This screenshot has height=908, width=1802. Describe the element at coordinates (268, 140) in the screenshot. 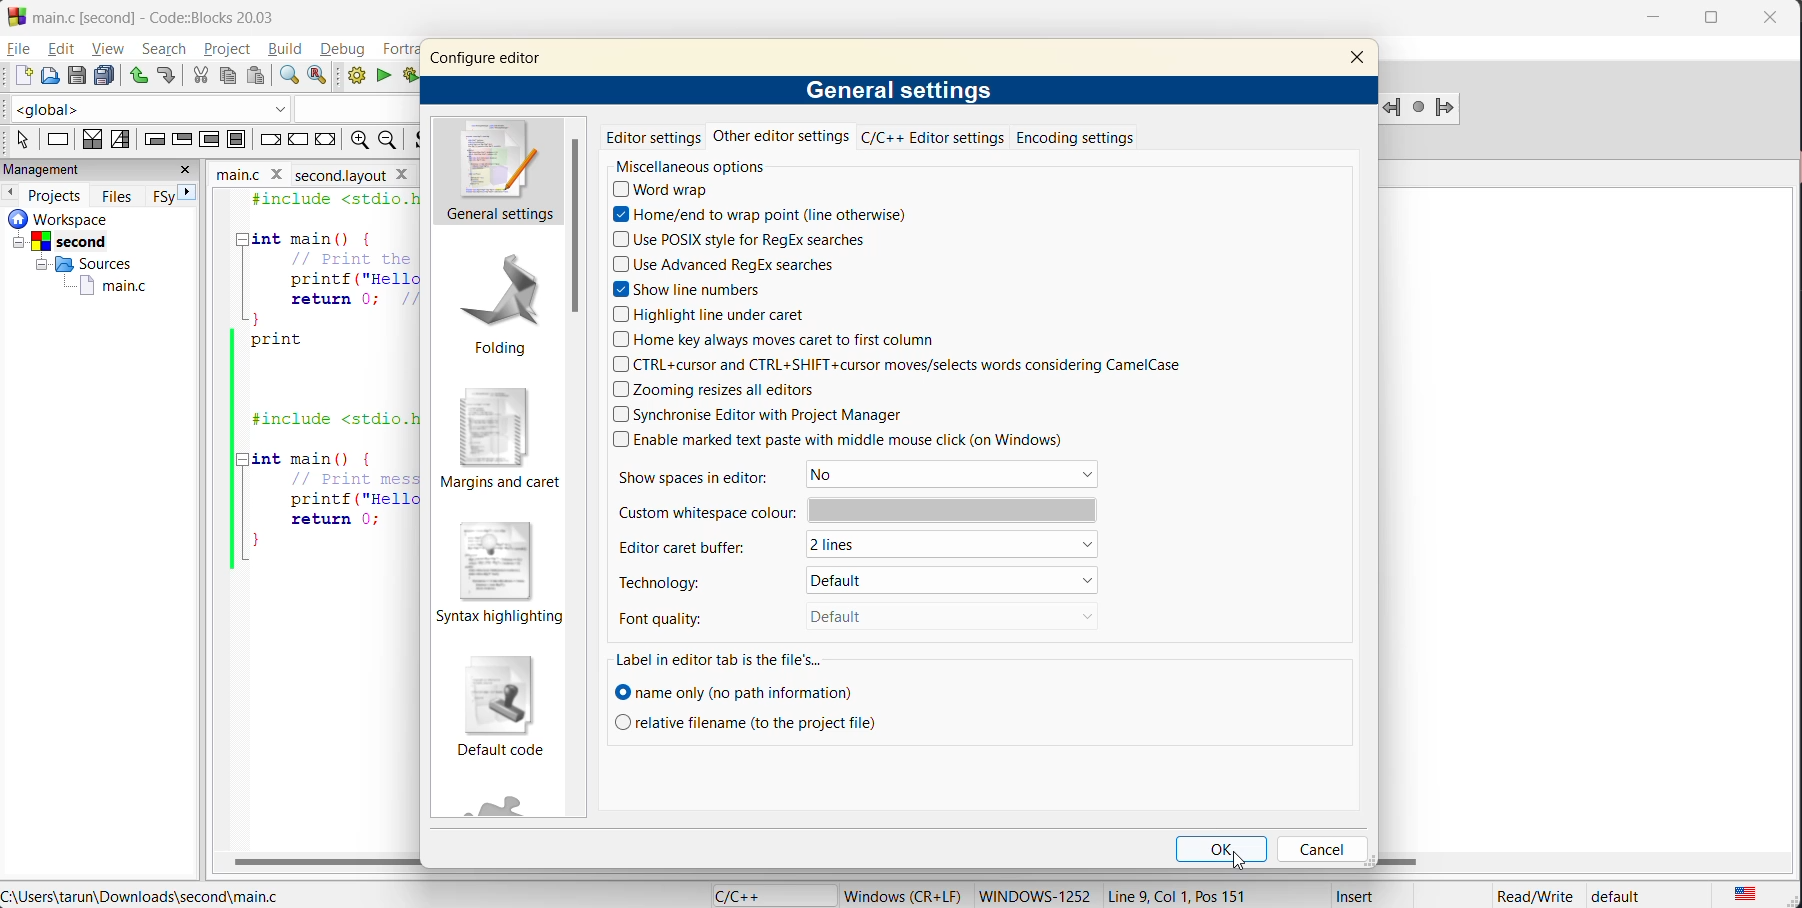

I see `break instruction` at that location.